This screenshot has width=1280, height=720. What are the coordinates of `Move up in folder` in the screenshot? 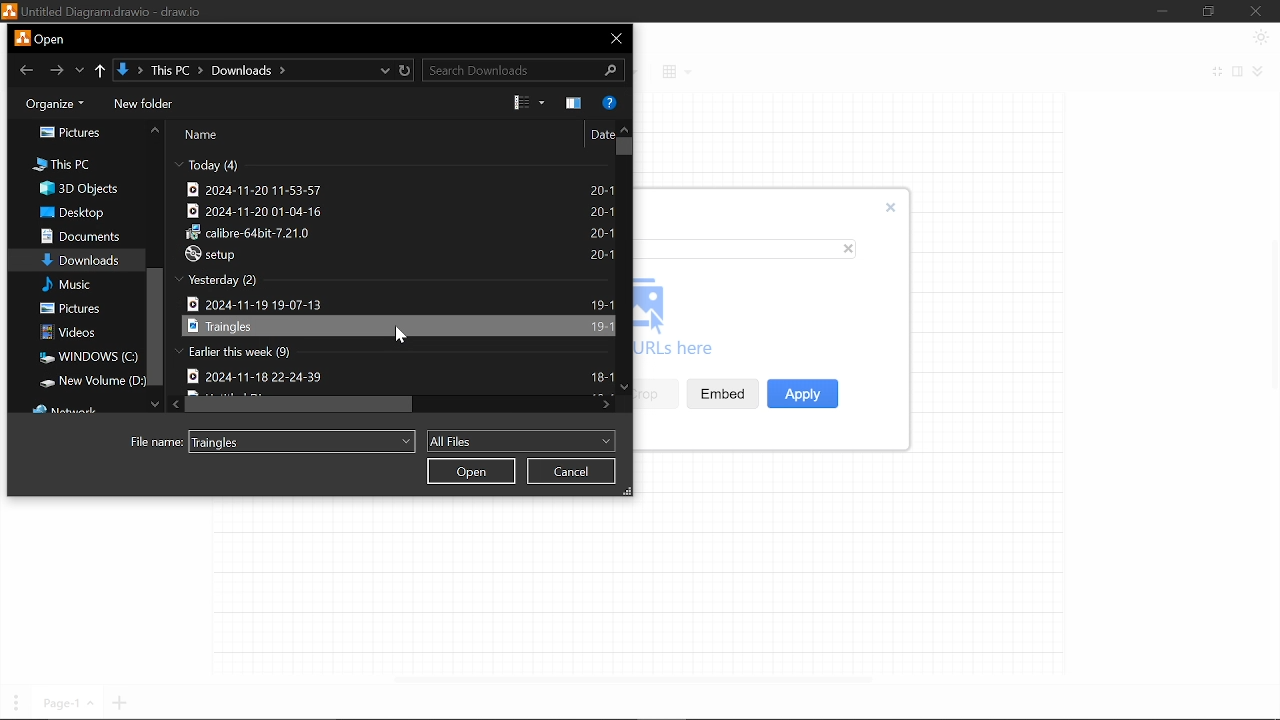 It's located at (155, 129).